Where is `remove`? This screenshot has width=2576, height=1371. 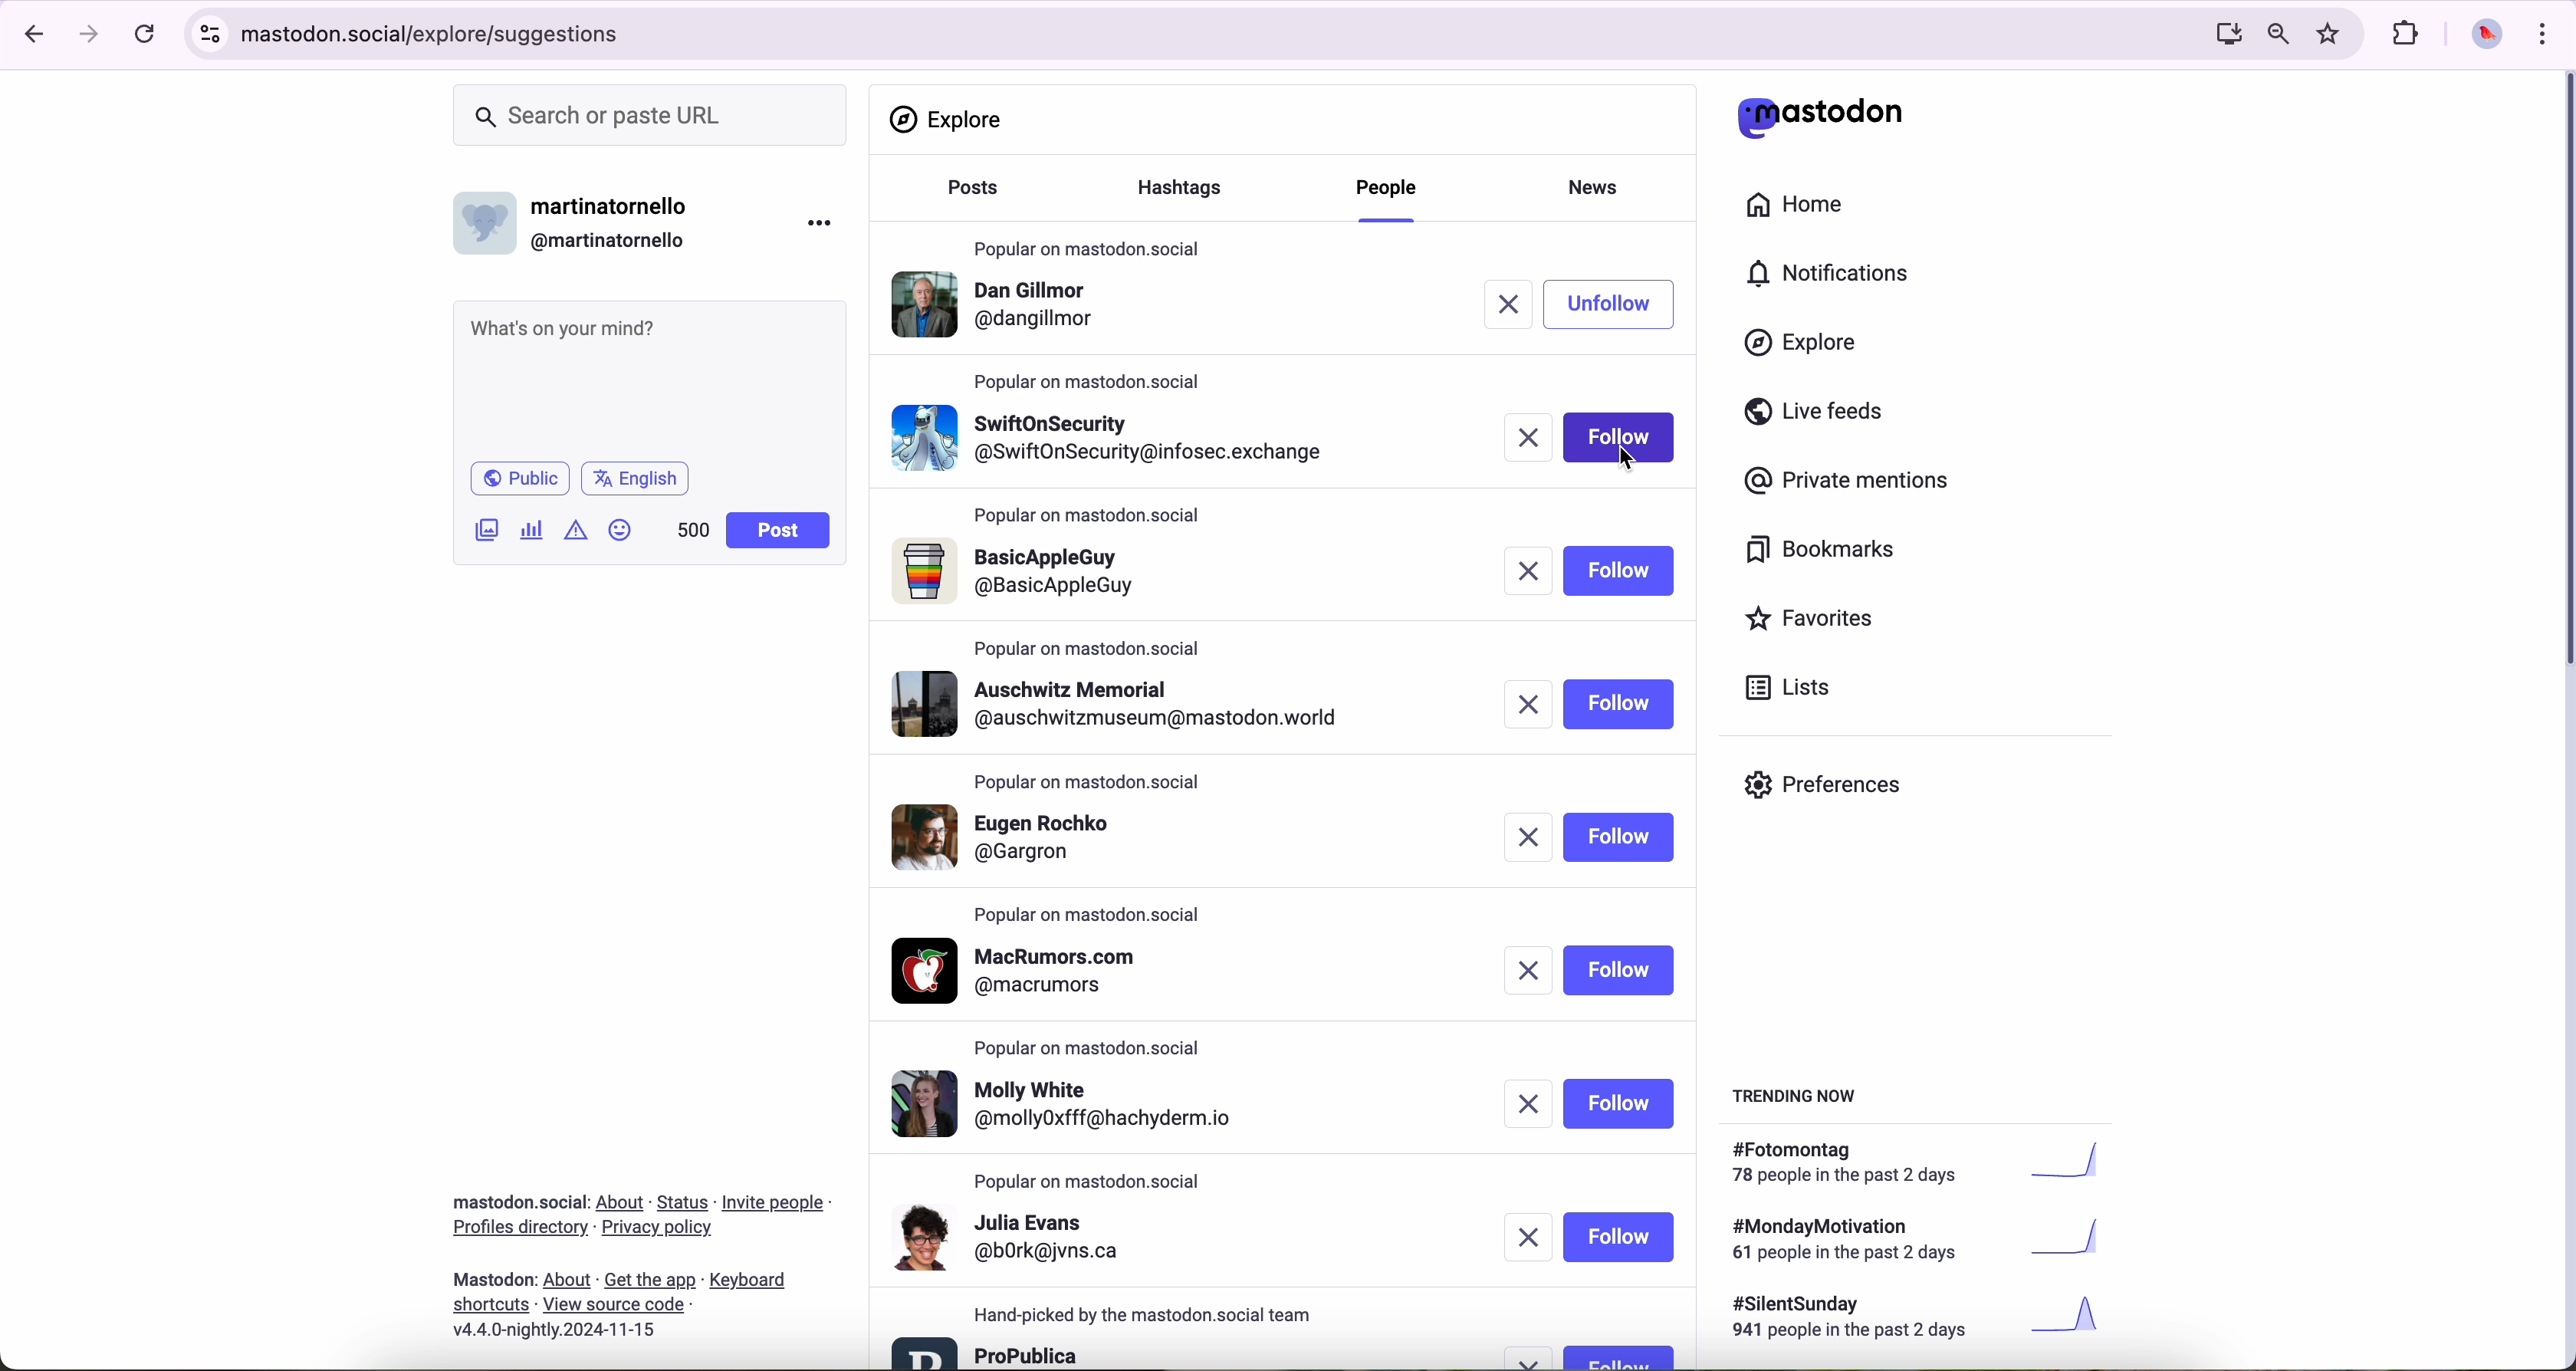 remove is located at coordinates (1528, 436).